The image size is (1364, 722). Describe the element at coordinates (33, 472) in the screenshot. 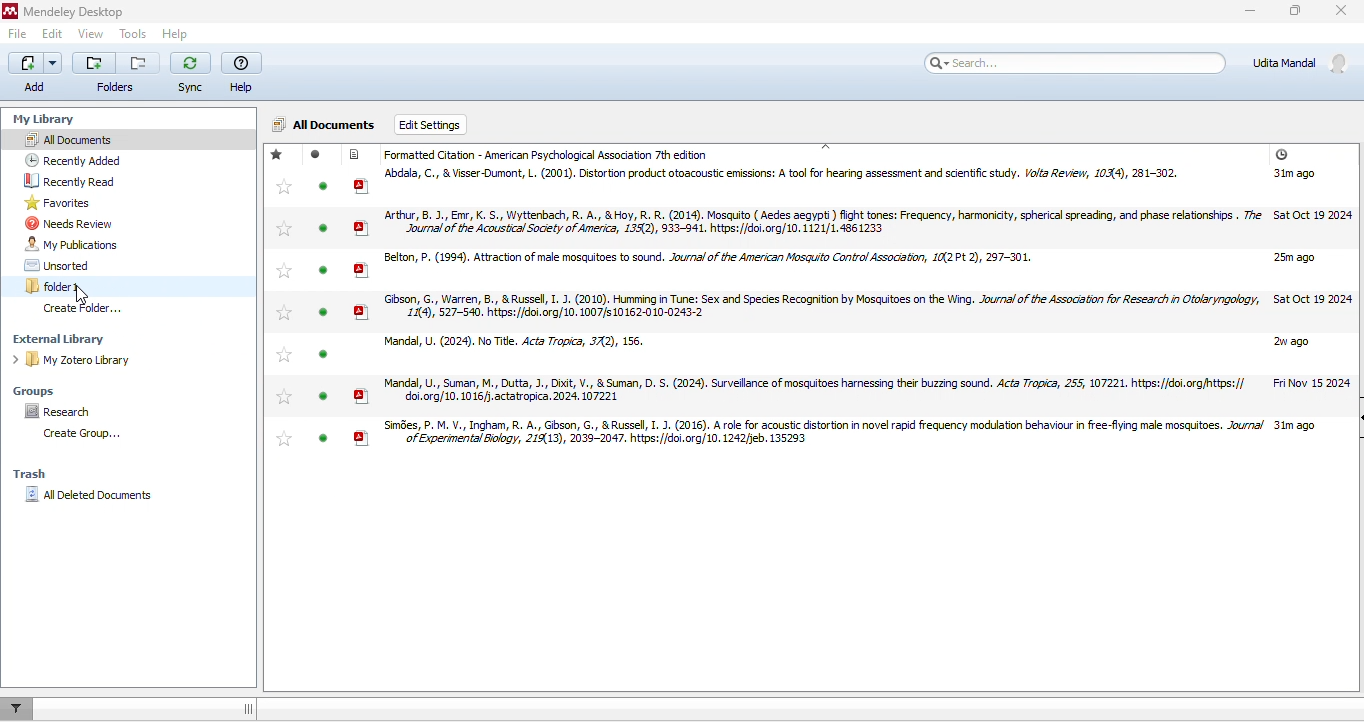

I see `trash` at that location.